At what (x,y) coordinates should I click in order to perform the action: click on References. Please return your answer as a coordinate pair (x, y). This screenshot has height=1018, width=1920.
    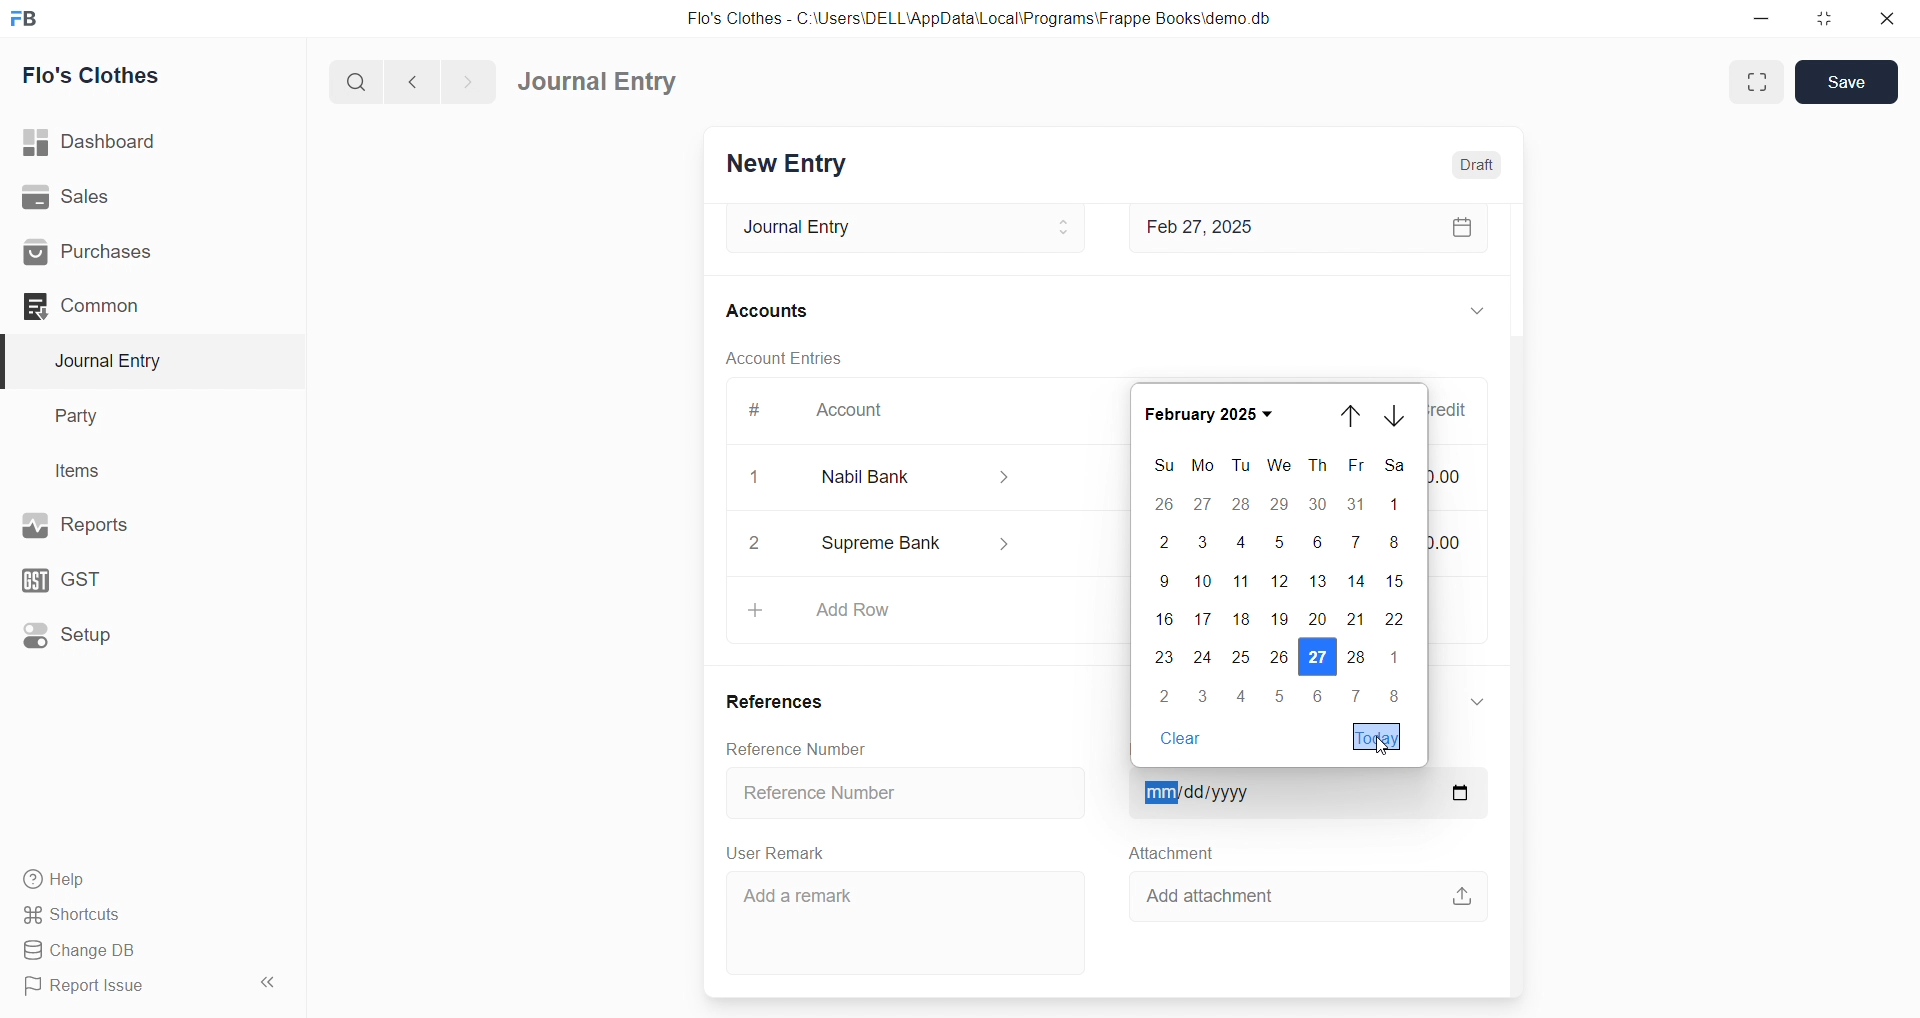
    Looking at the image, I should click on (776, 704).